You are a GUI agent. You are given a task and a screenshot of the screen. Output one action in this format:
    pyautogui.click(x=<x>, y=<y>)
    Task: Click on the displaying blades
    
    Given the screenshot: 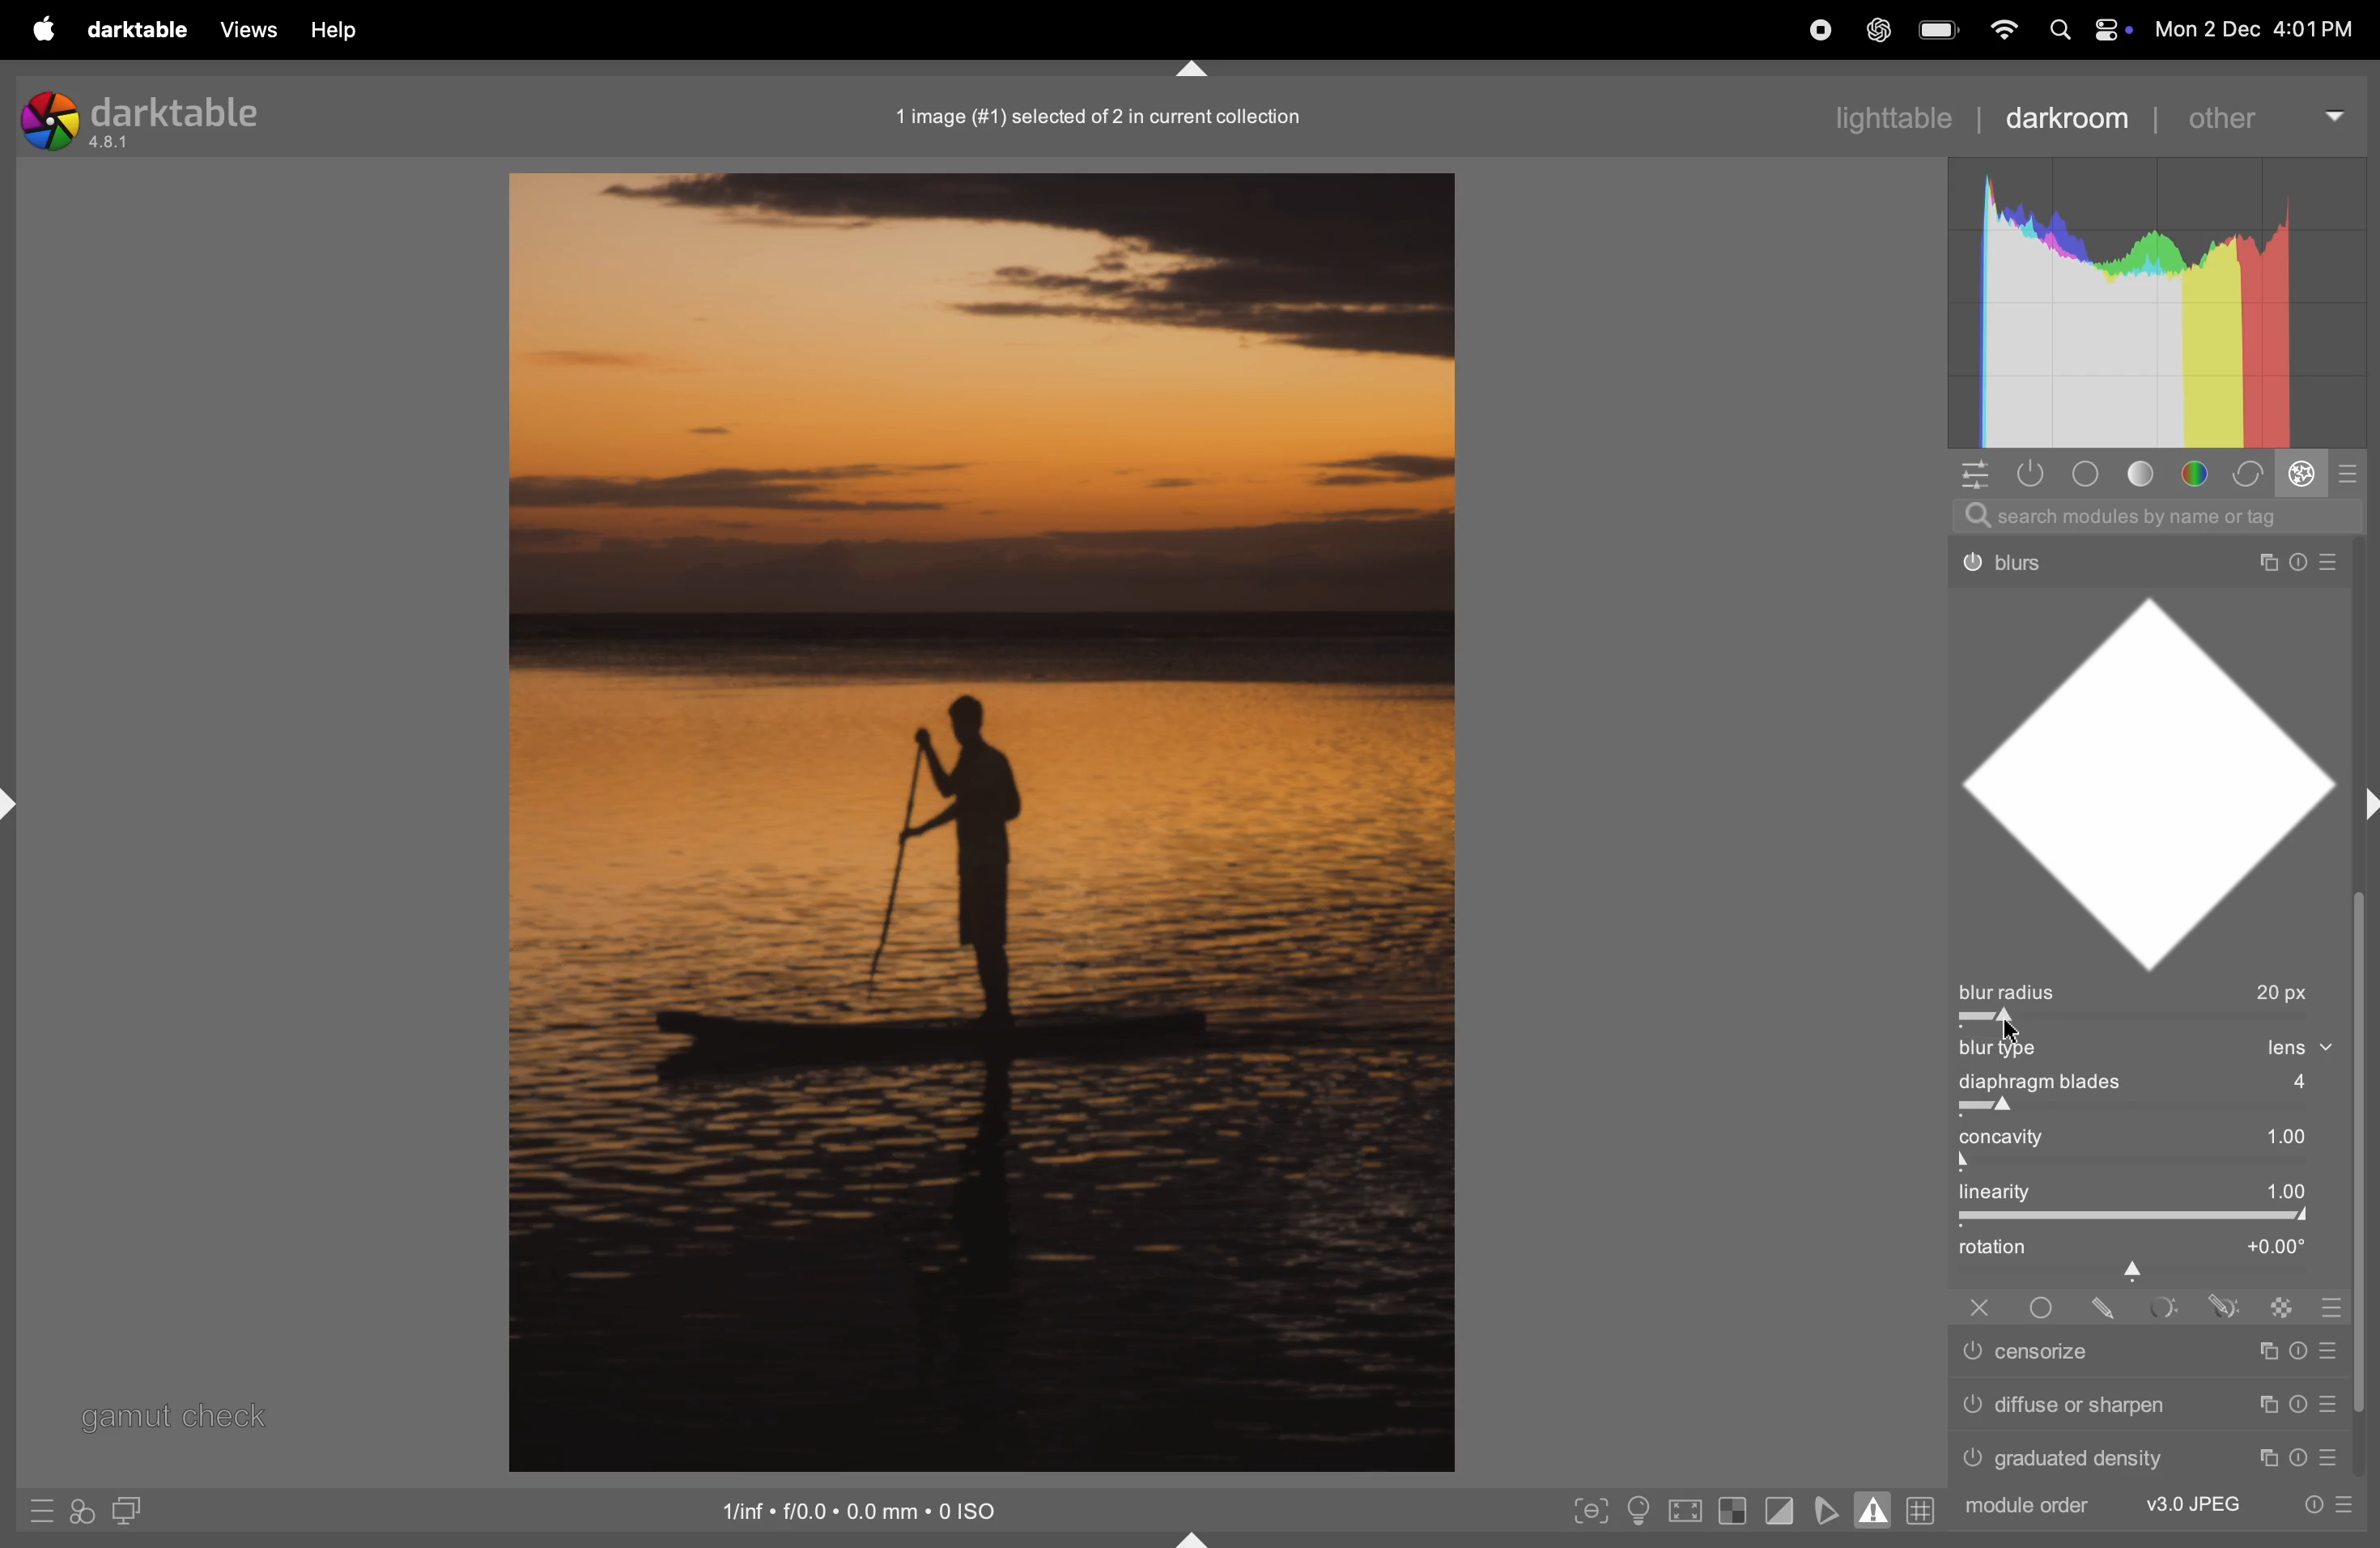 What is the action you would take?
    pyautogui.click(x=2166, y=1084)
    